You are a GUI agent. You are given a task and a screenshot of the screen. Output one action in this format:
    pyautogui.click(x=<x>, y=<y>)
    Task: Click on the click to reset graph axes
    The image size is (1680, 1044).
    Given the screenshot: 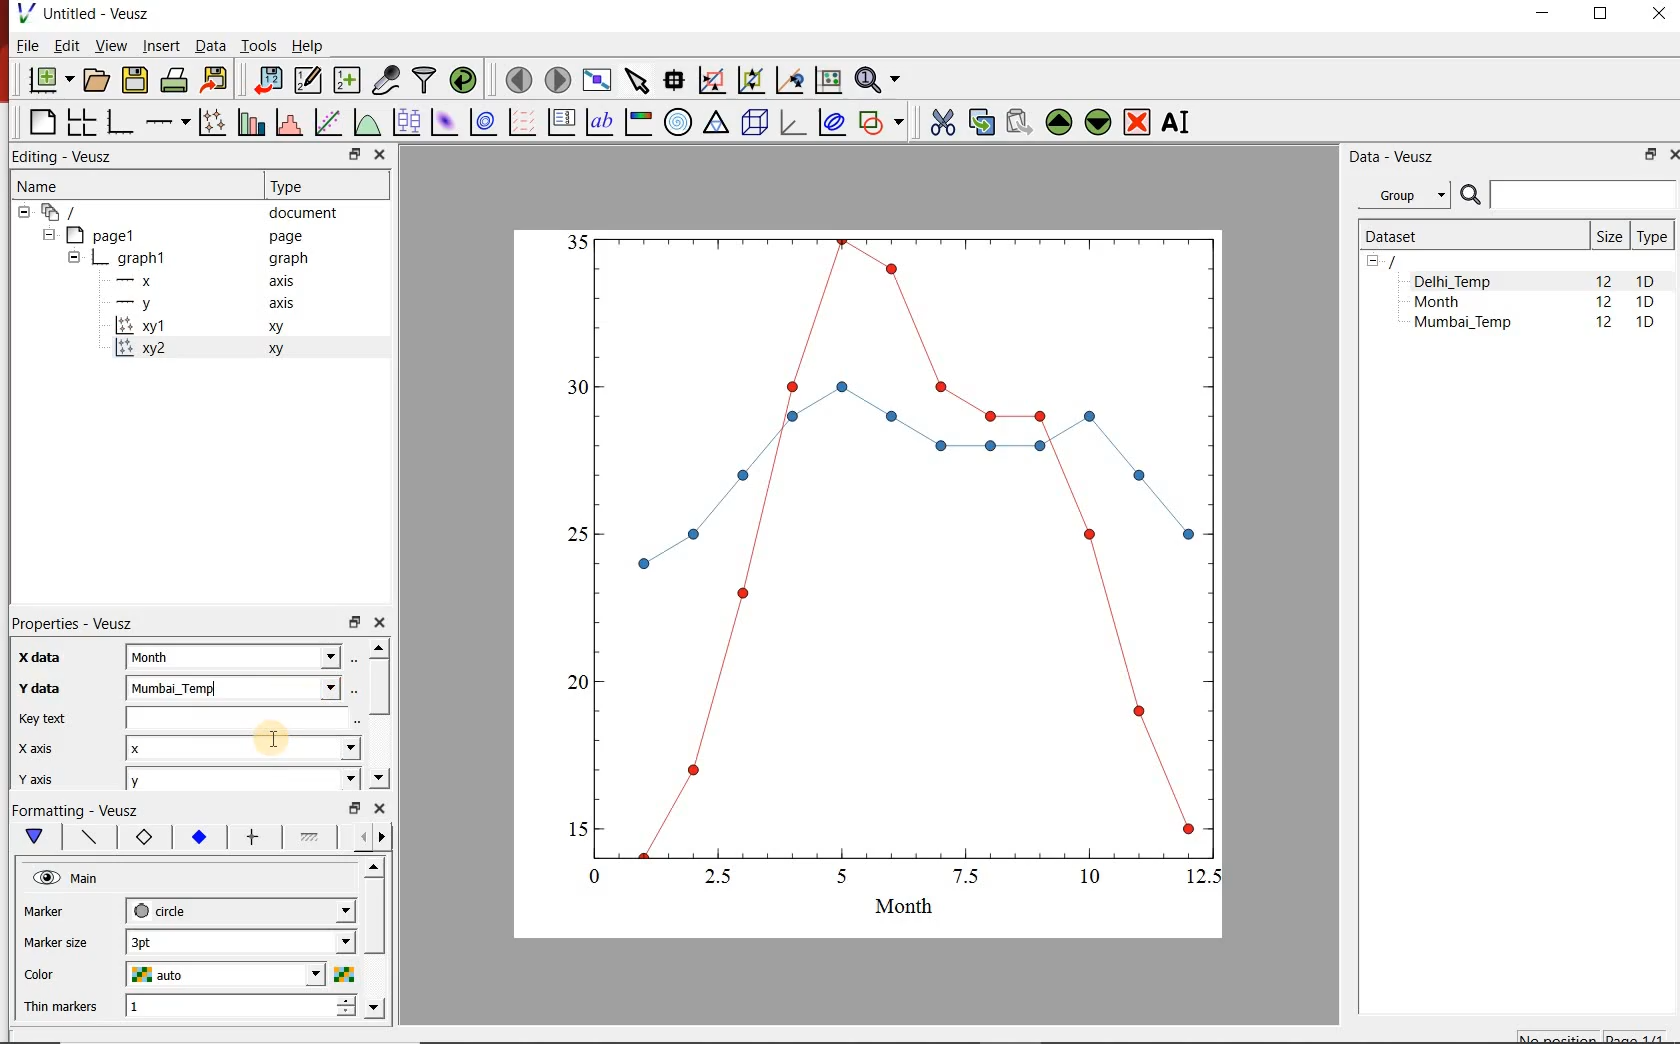 What is the action you would take?
    pyautogui.click(x=828, y=81)
    